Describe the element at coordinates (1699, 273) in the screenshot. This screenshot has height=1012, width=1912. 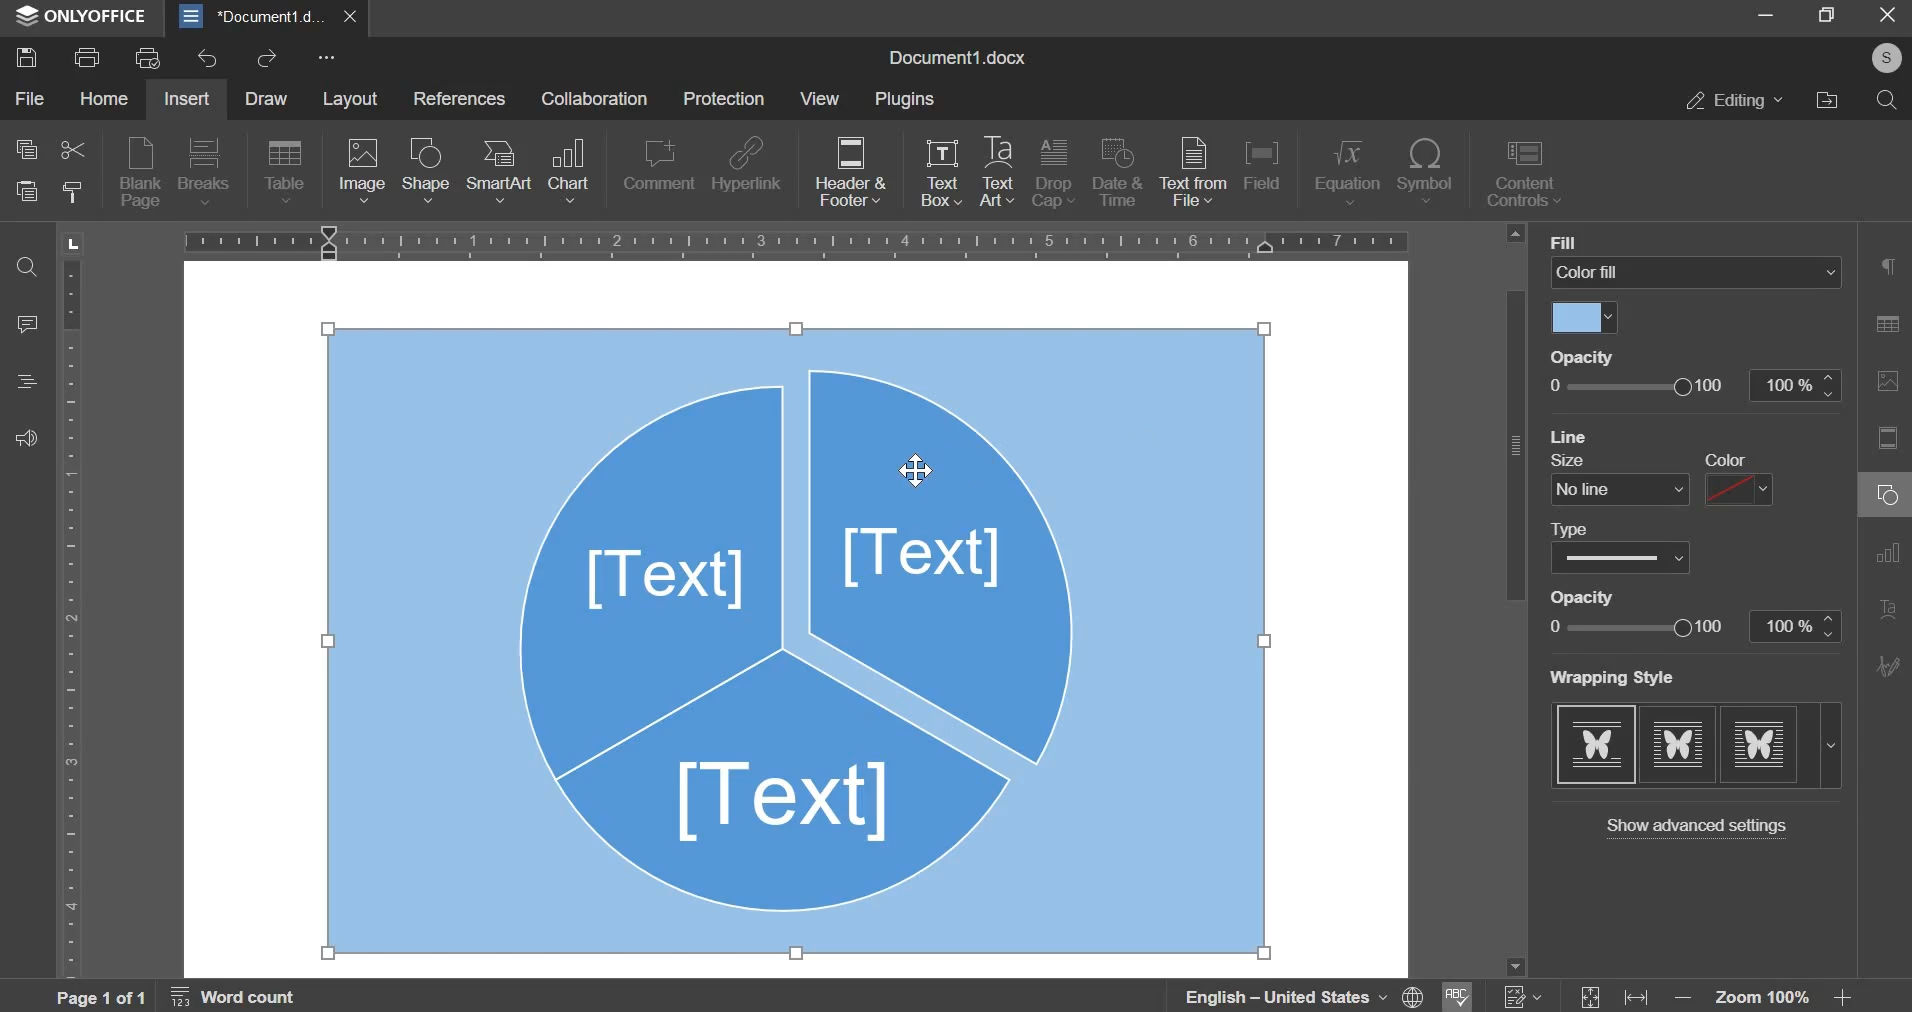
I see `fill select` at that location.